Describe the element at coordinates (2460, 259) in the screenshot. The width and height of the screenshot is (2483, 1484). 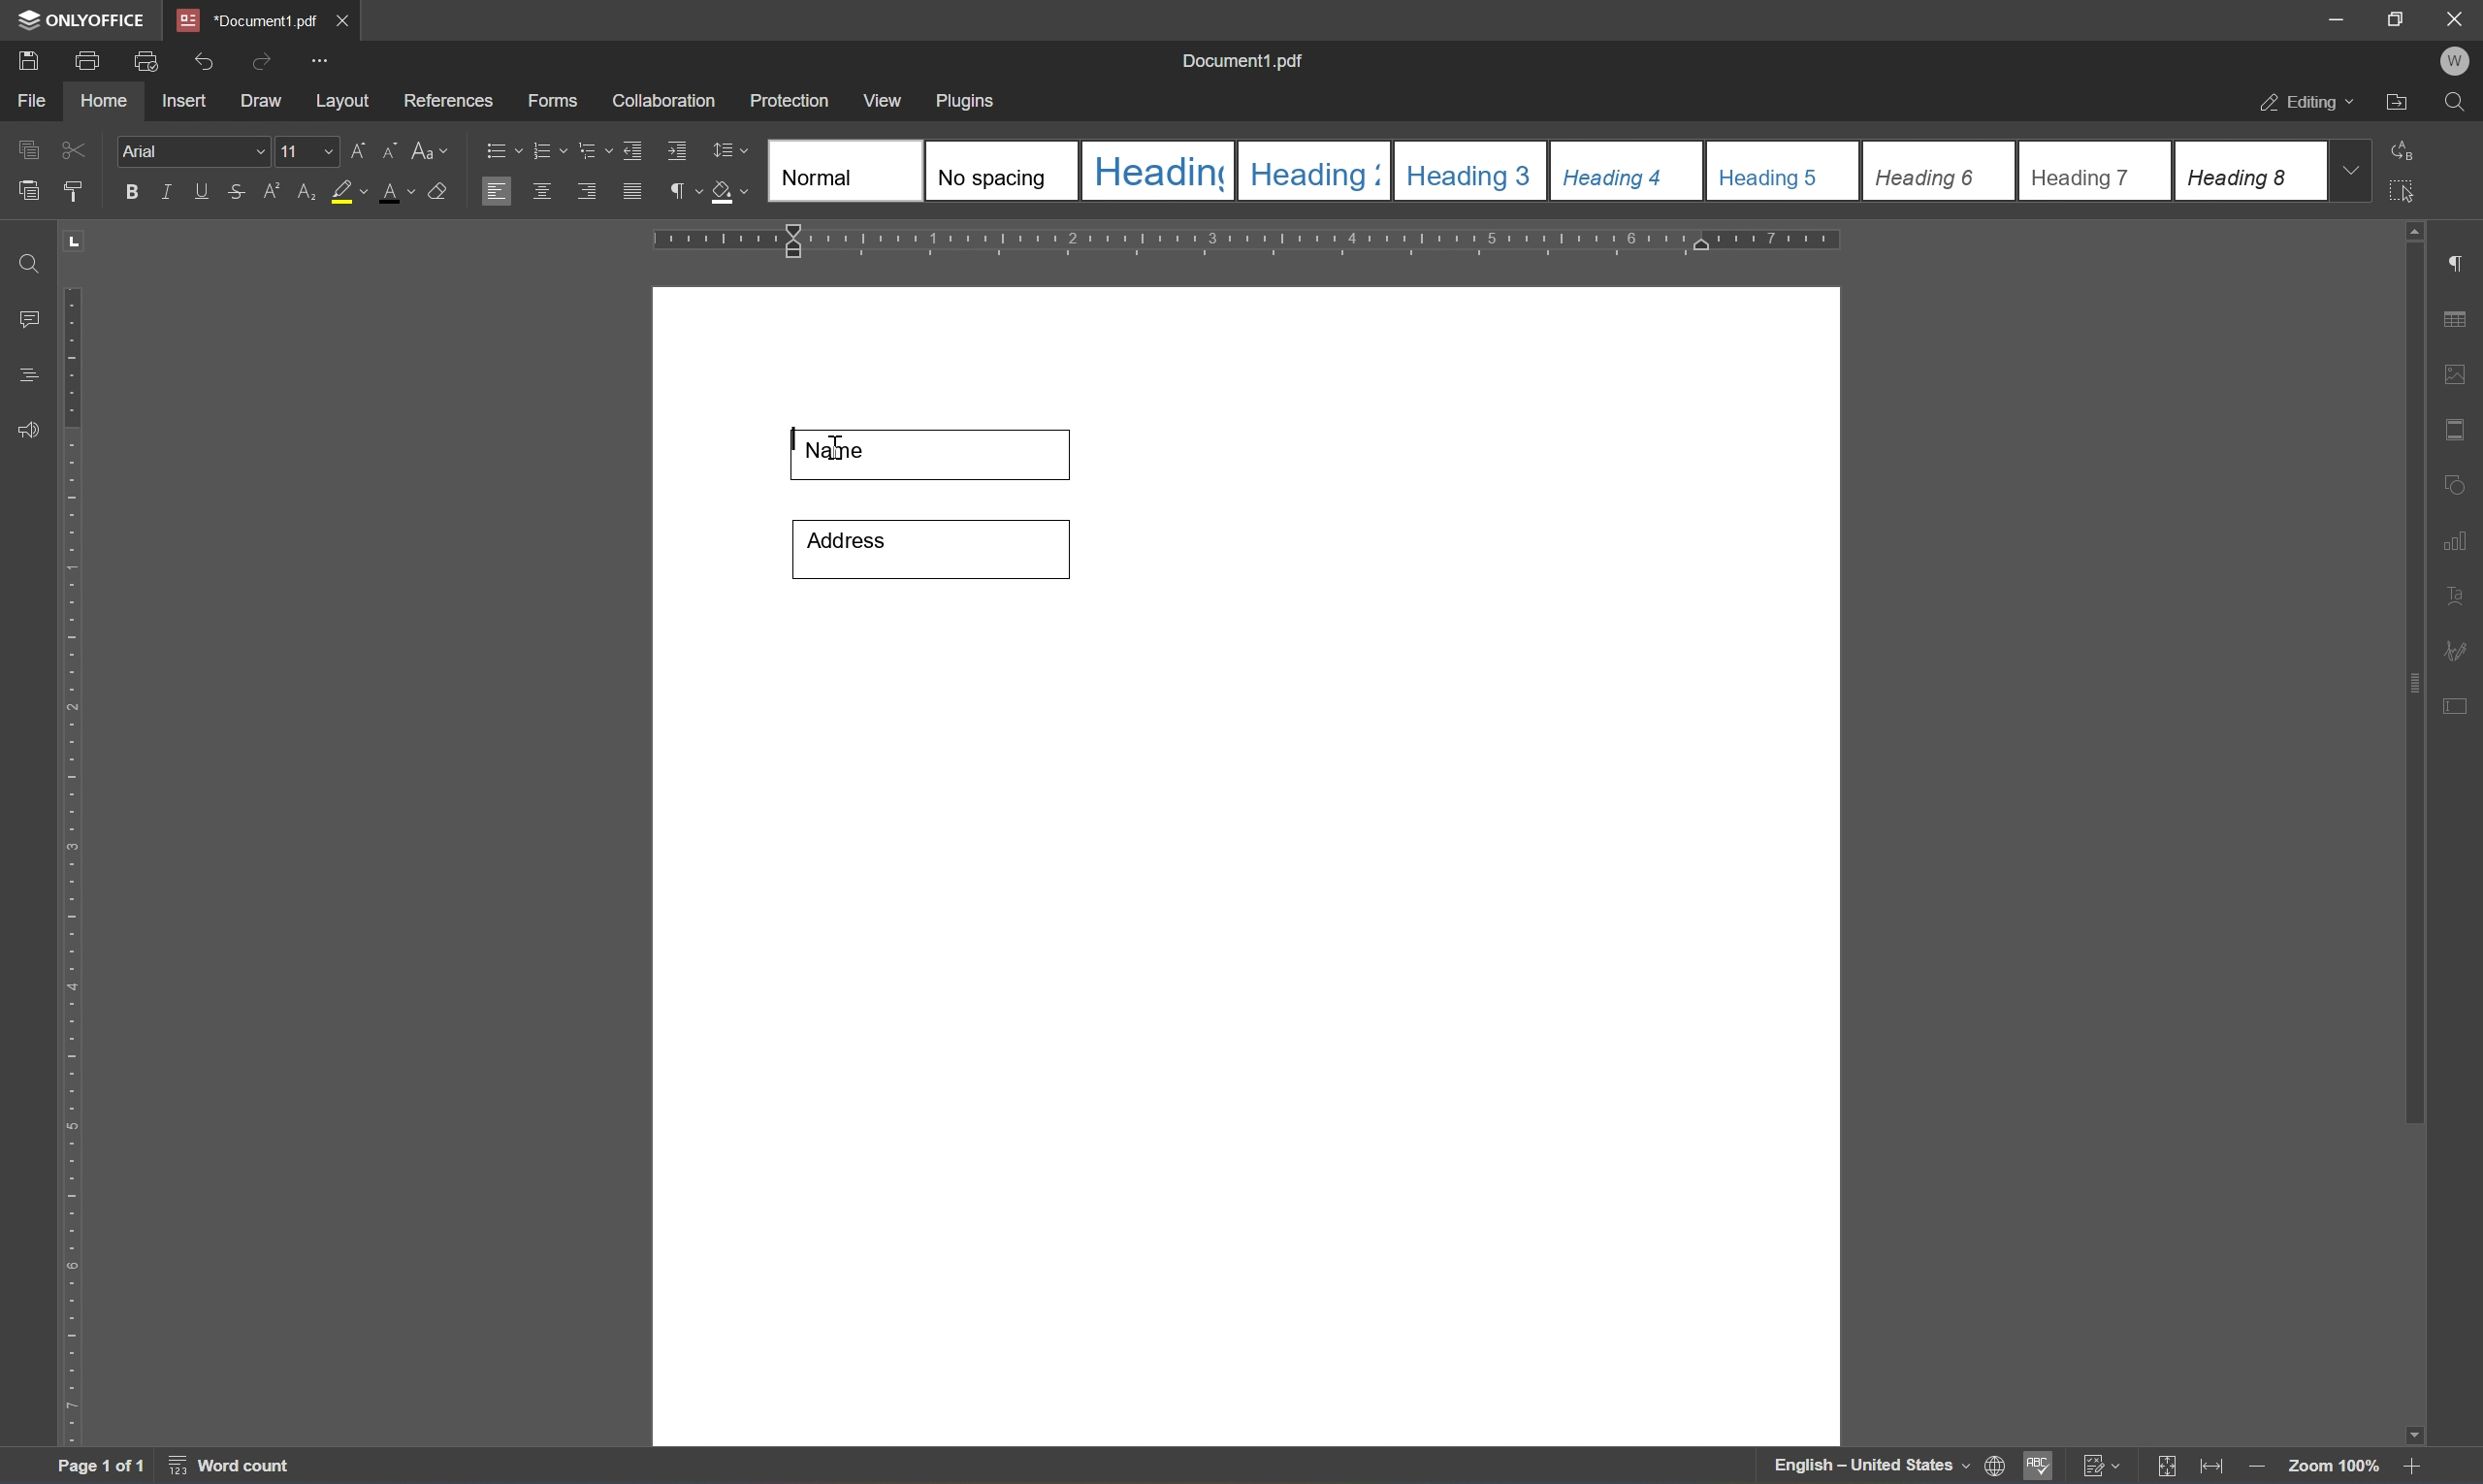
I see `paragraph settings` at that location.